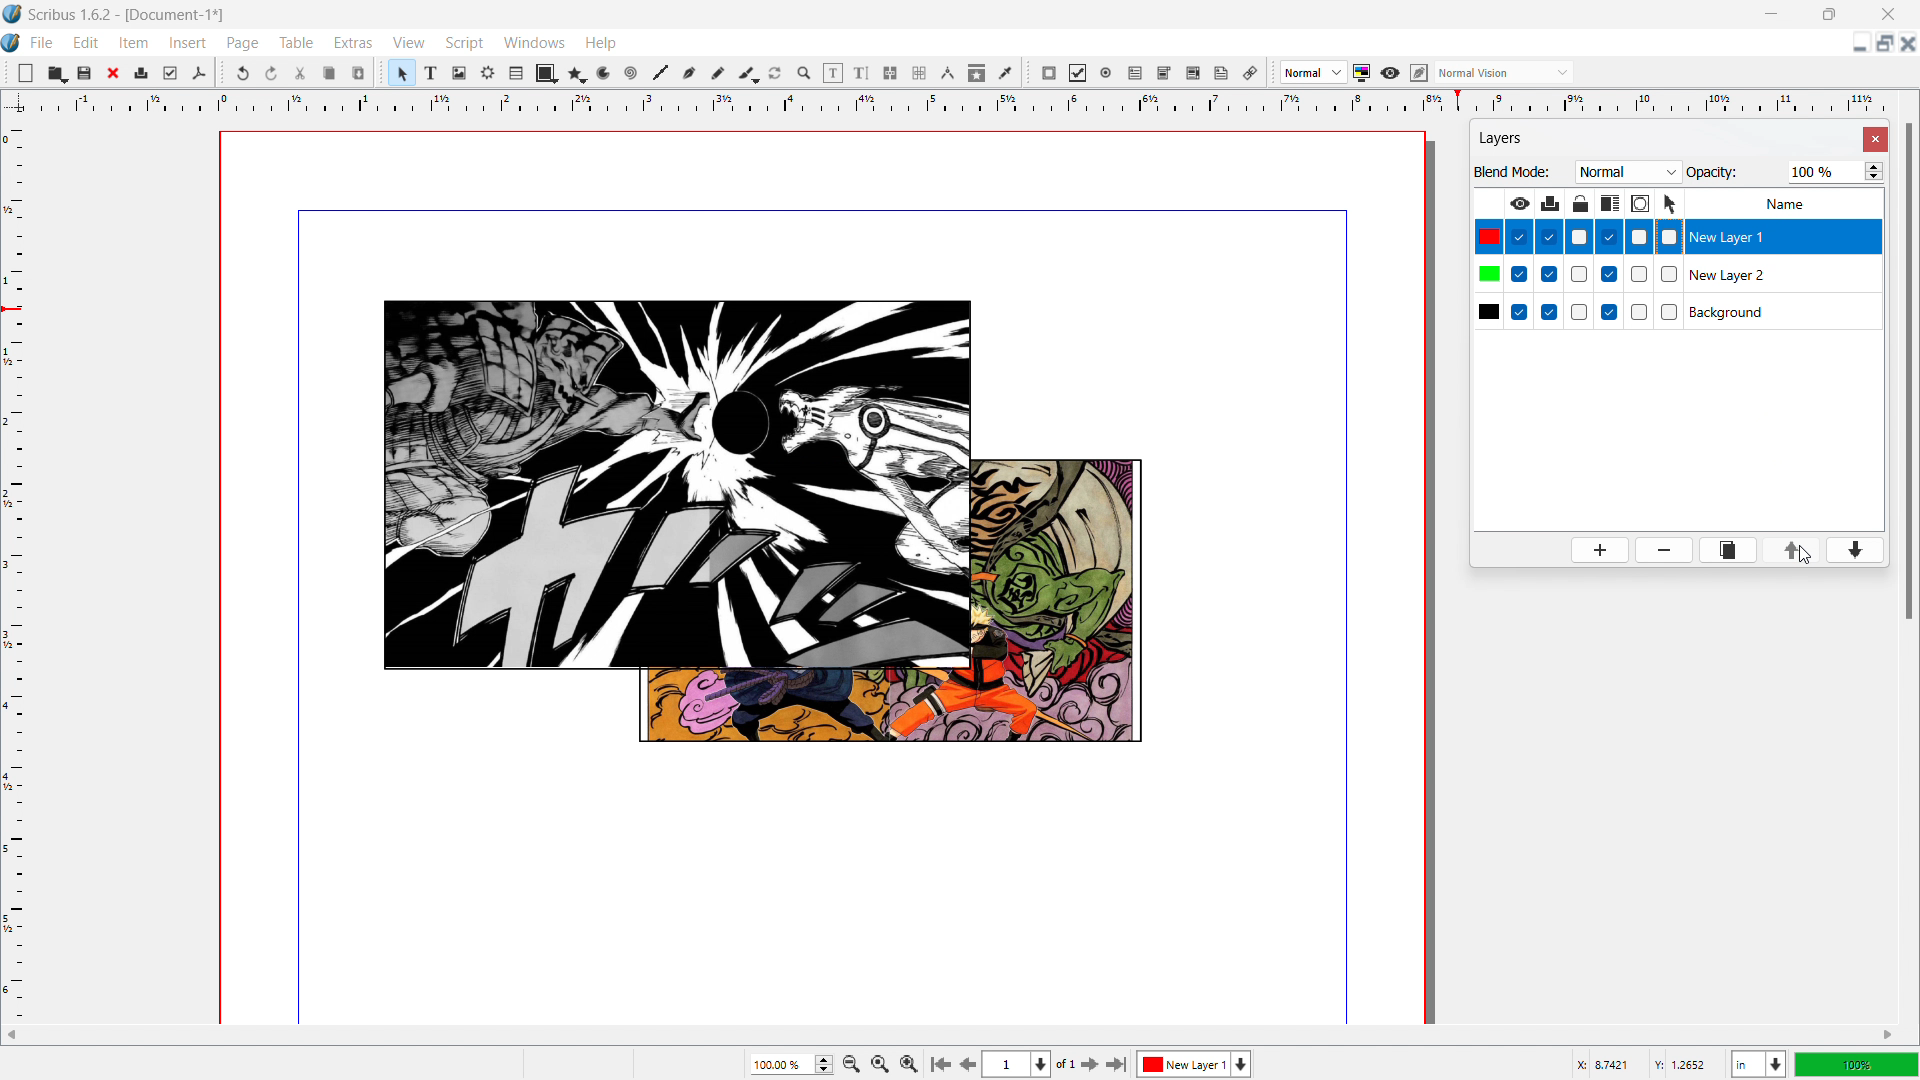 Image resolution: width=1920 pixels, height=1080 pixels. What do you see at coordinates (188, 42) in the screenshot?
I see `insert` at bounding box center [188, 42].